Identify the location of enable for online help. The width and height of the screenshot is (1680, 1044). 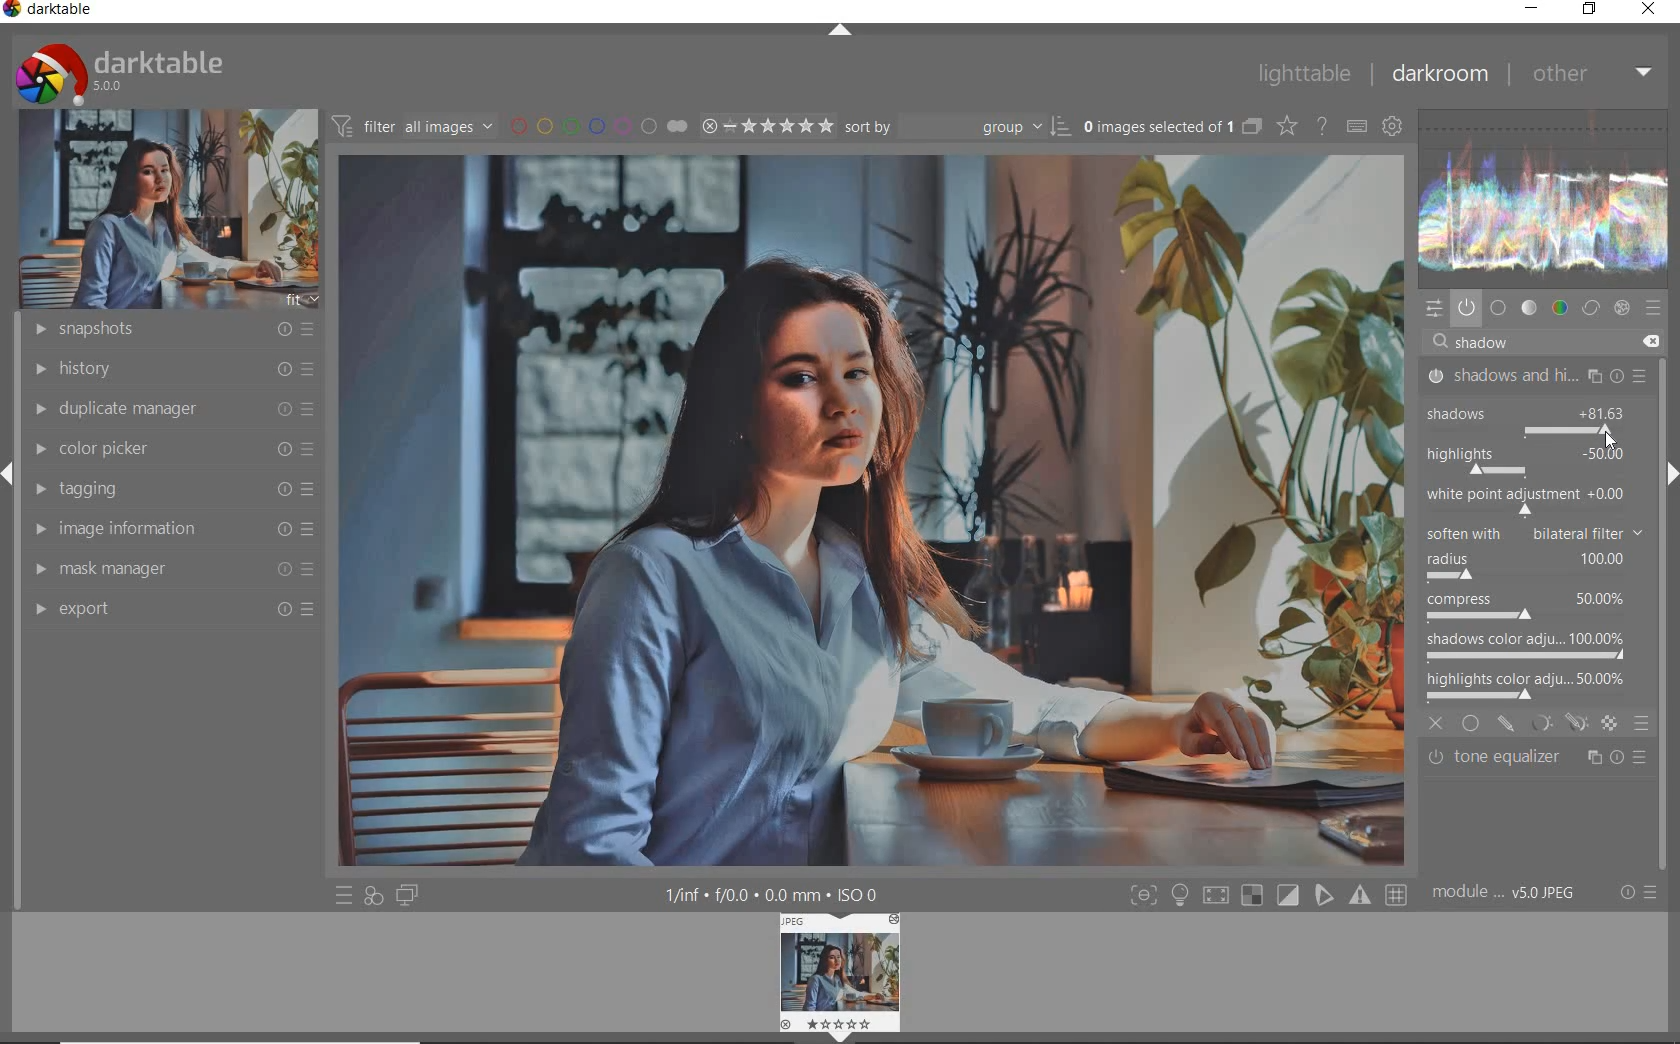
(1322, 127).